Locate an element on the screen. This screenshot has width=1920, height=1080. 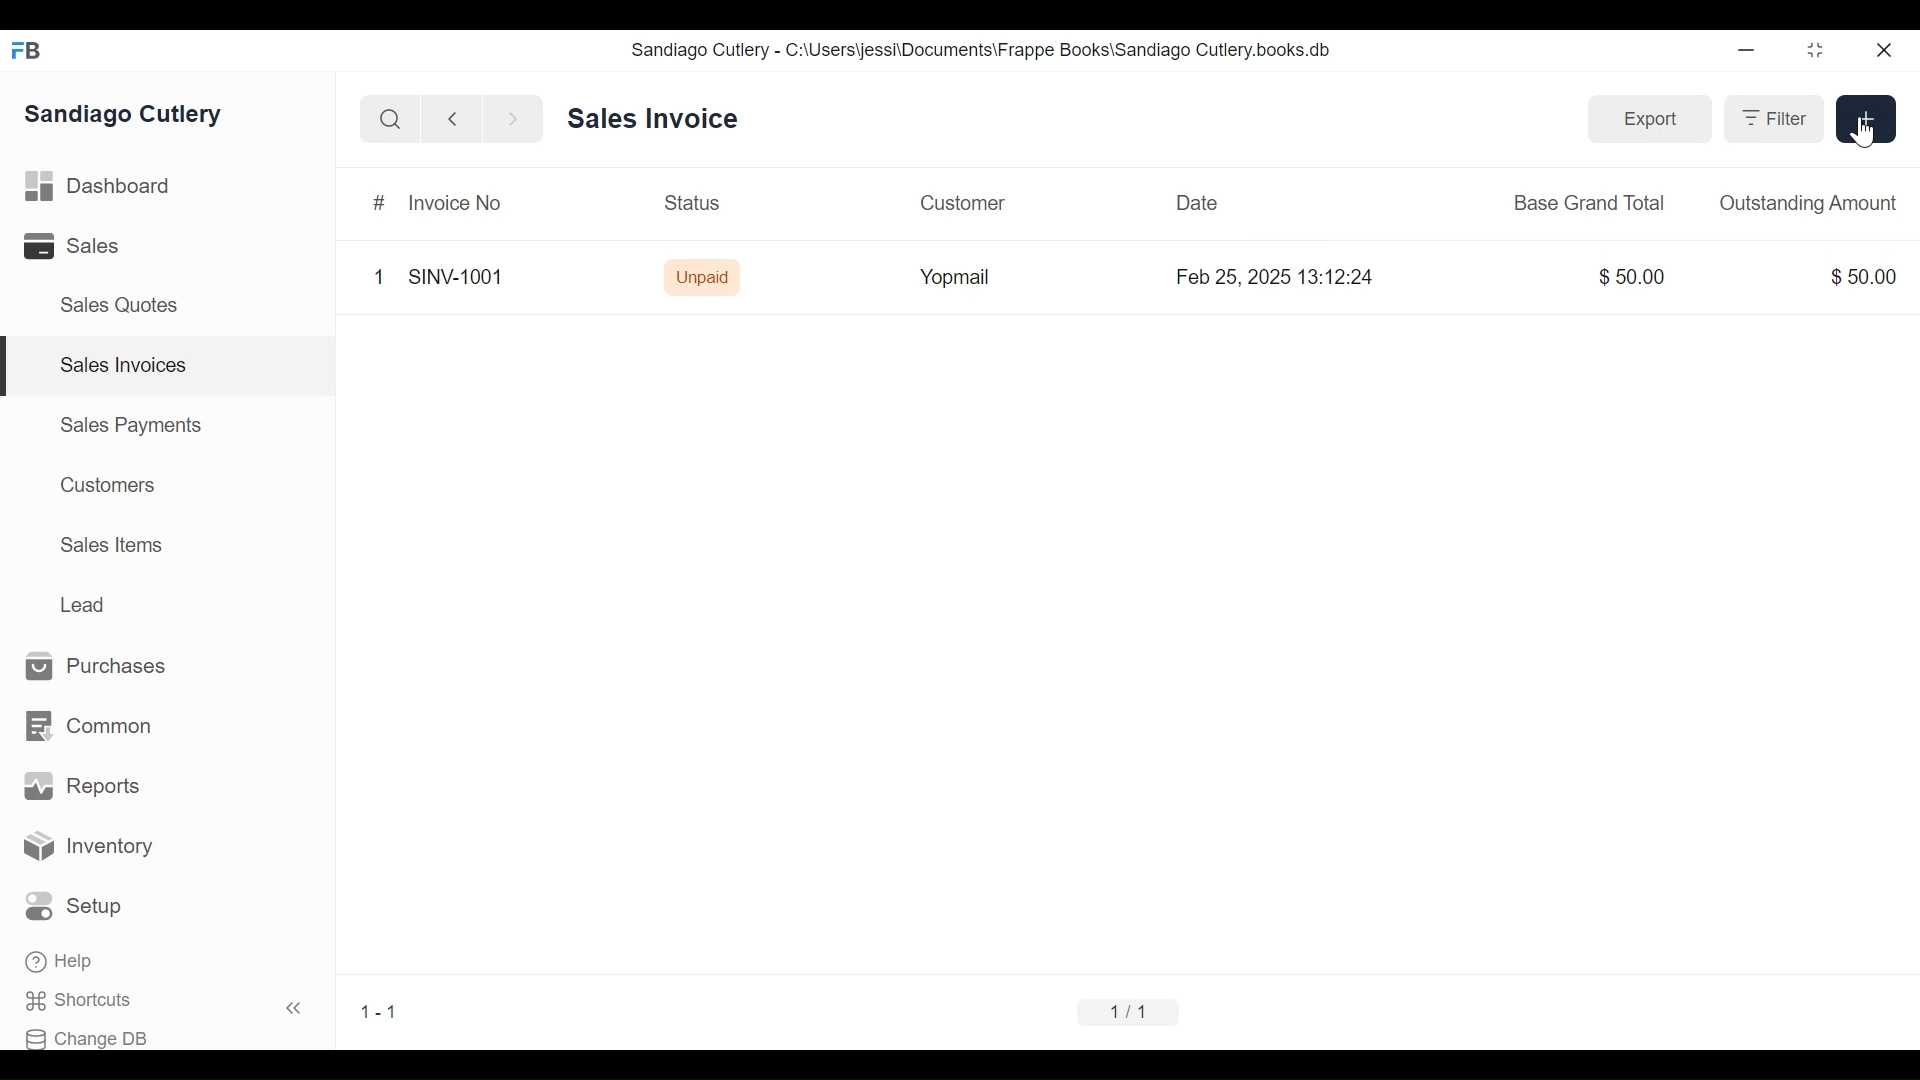
FB logo is located at coordinates (27, 50).